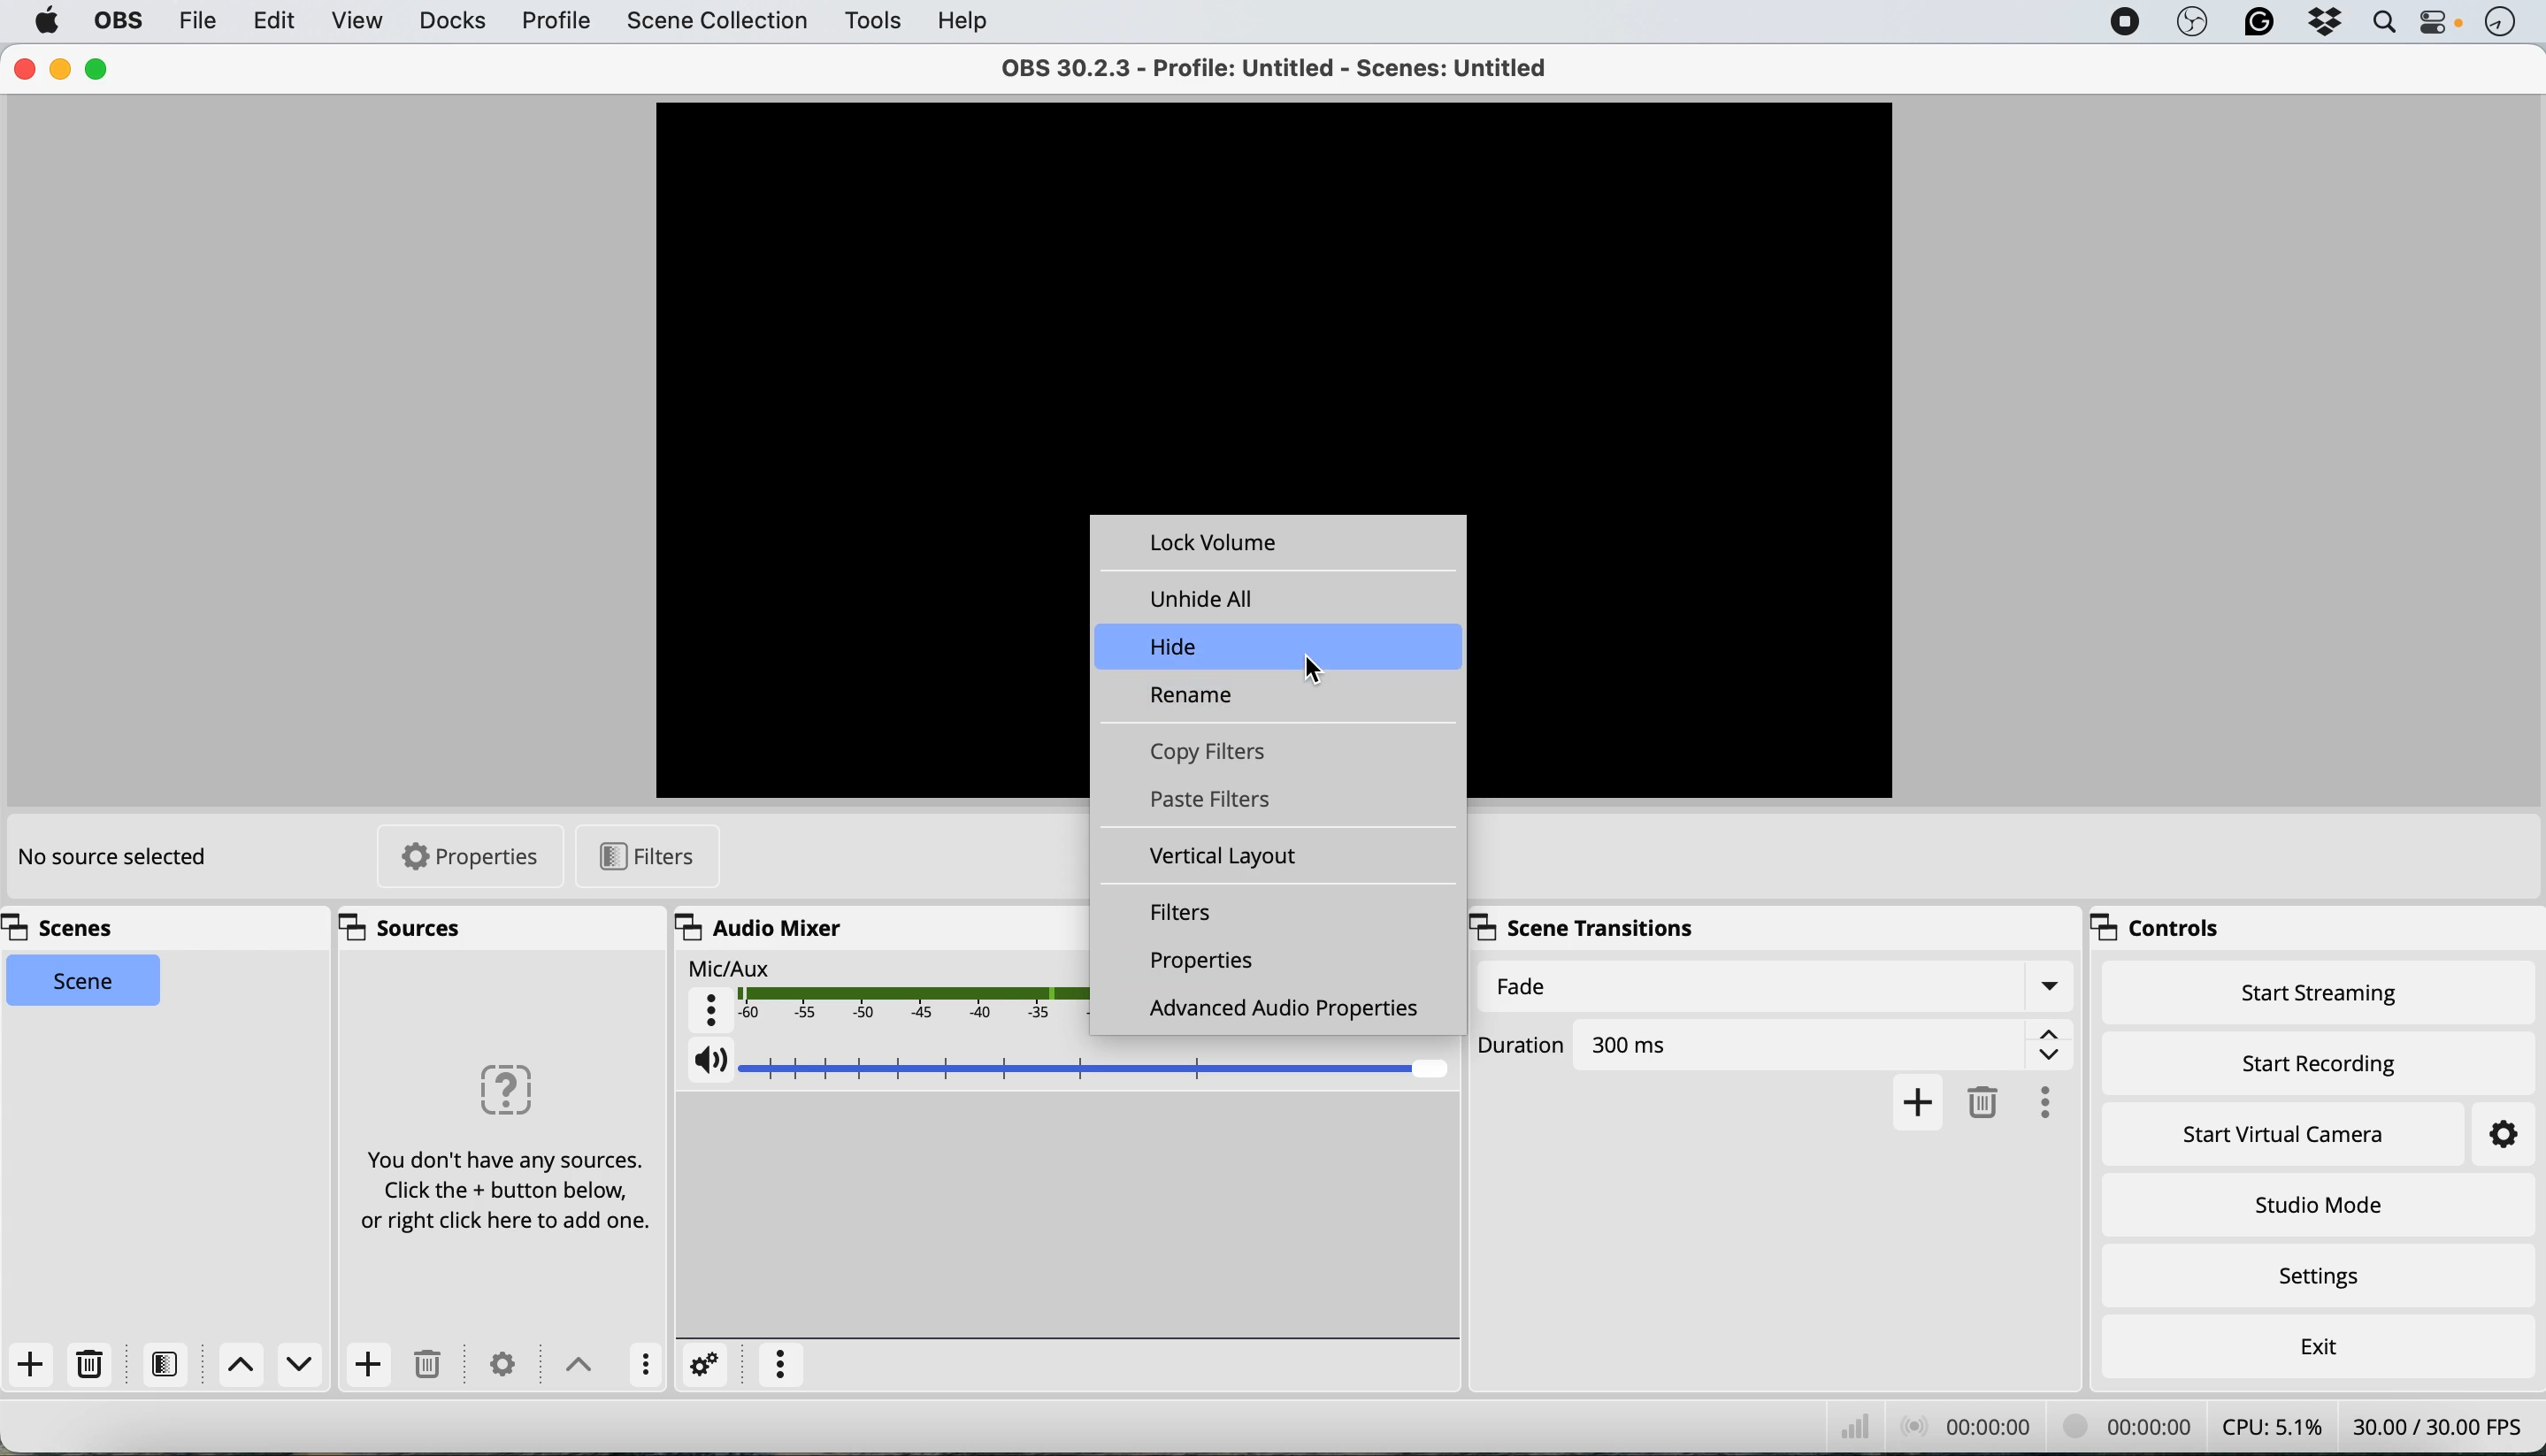  What do you see at coordinates (400, 926) in the screenshot?
I see `sources` at bounding box center [400, 926].